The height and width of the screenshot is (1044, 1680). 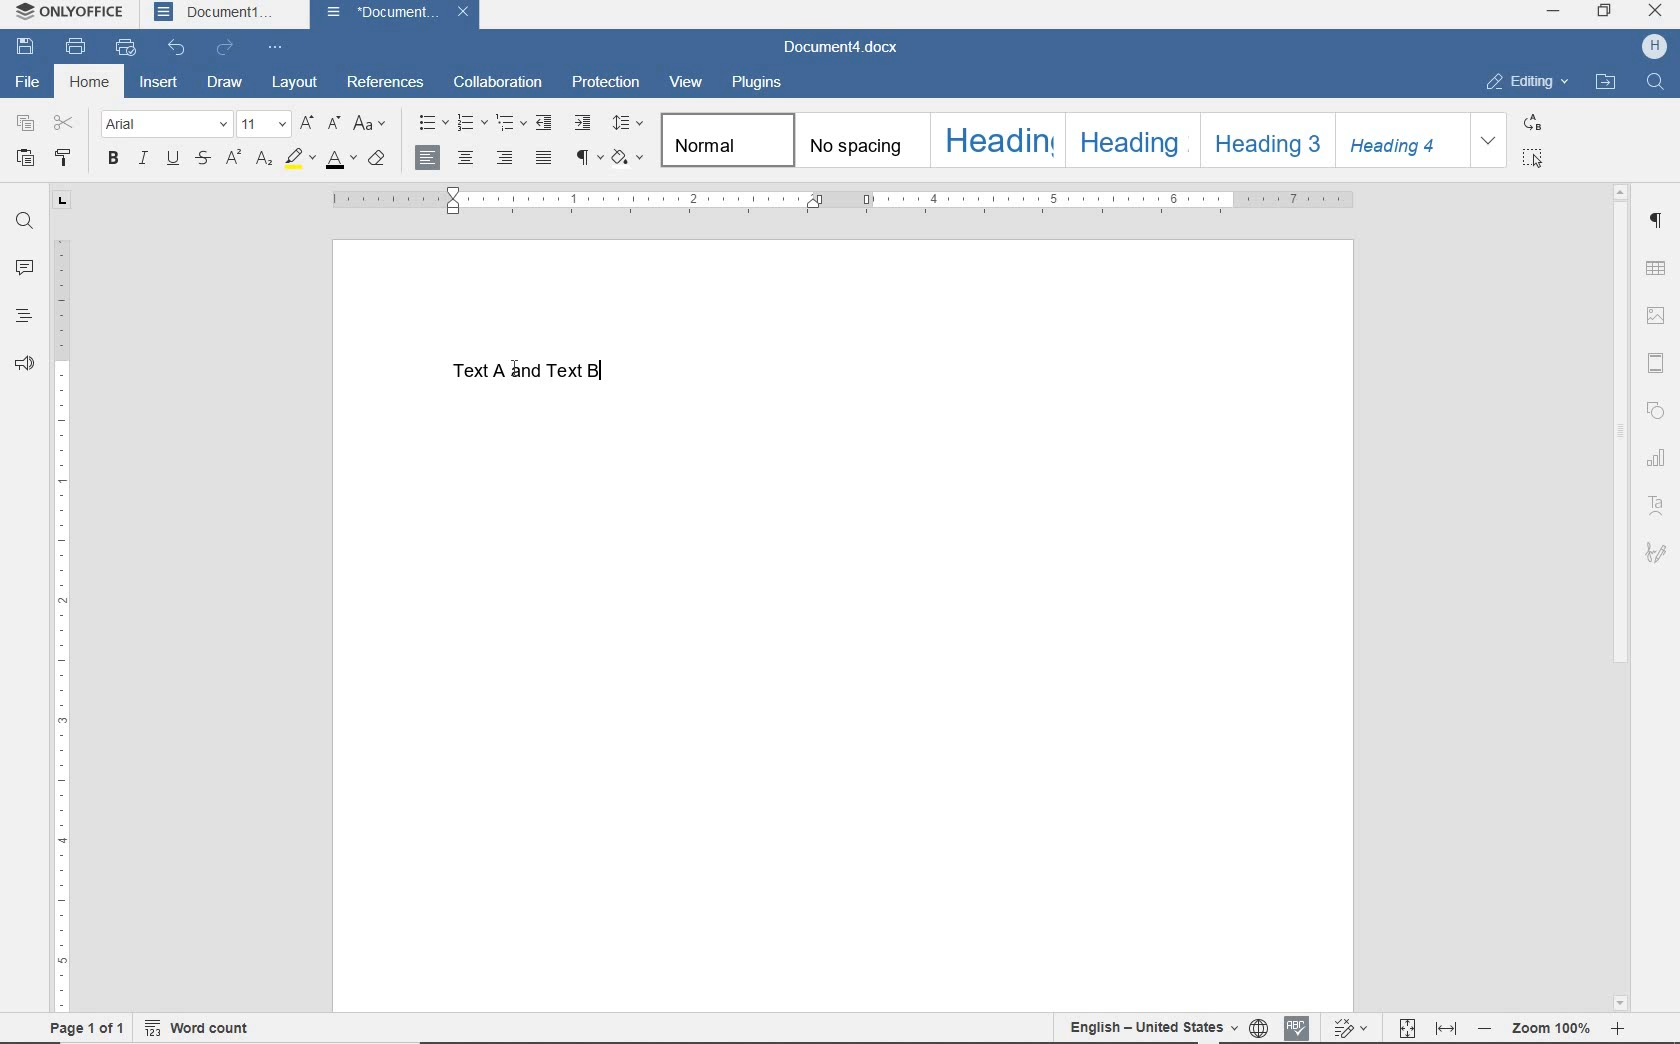 I want to click on SPELL CHECKING, so click(x=1296, y=1024).